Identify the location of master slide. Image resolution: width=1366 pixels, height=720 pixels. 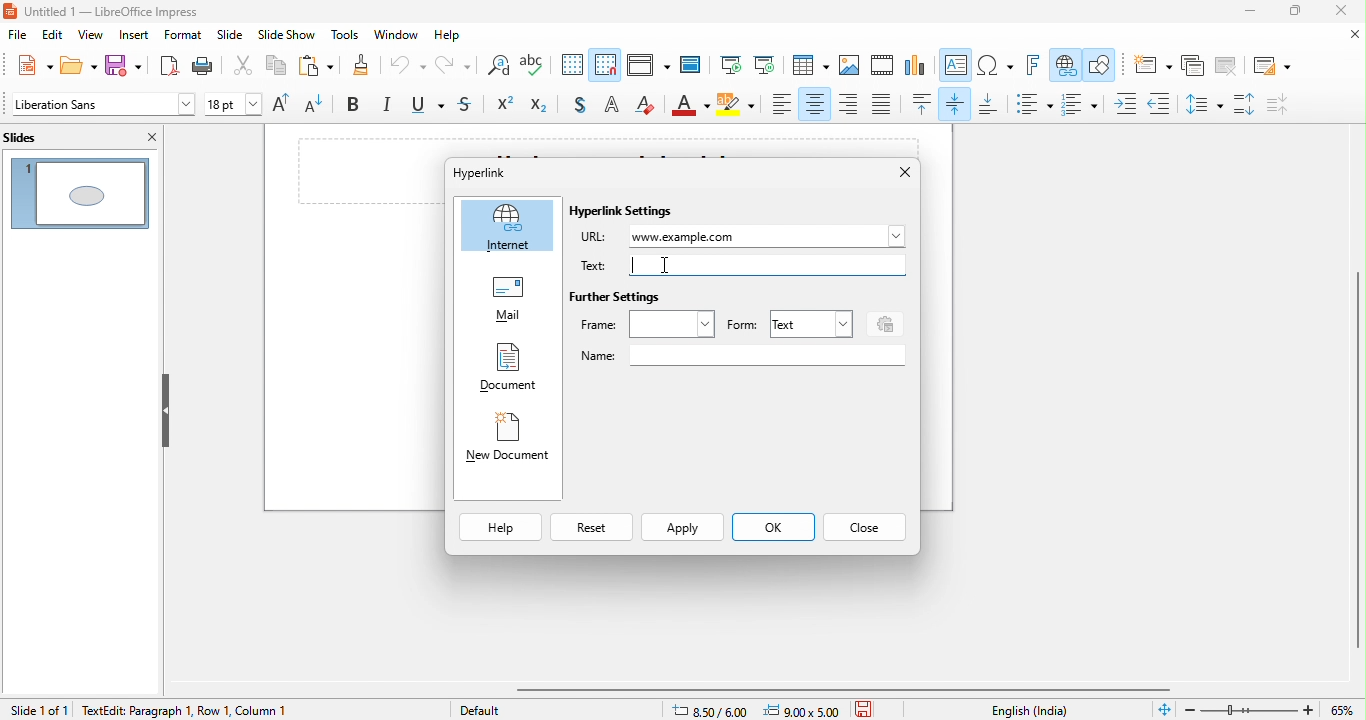
(694, 65).